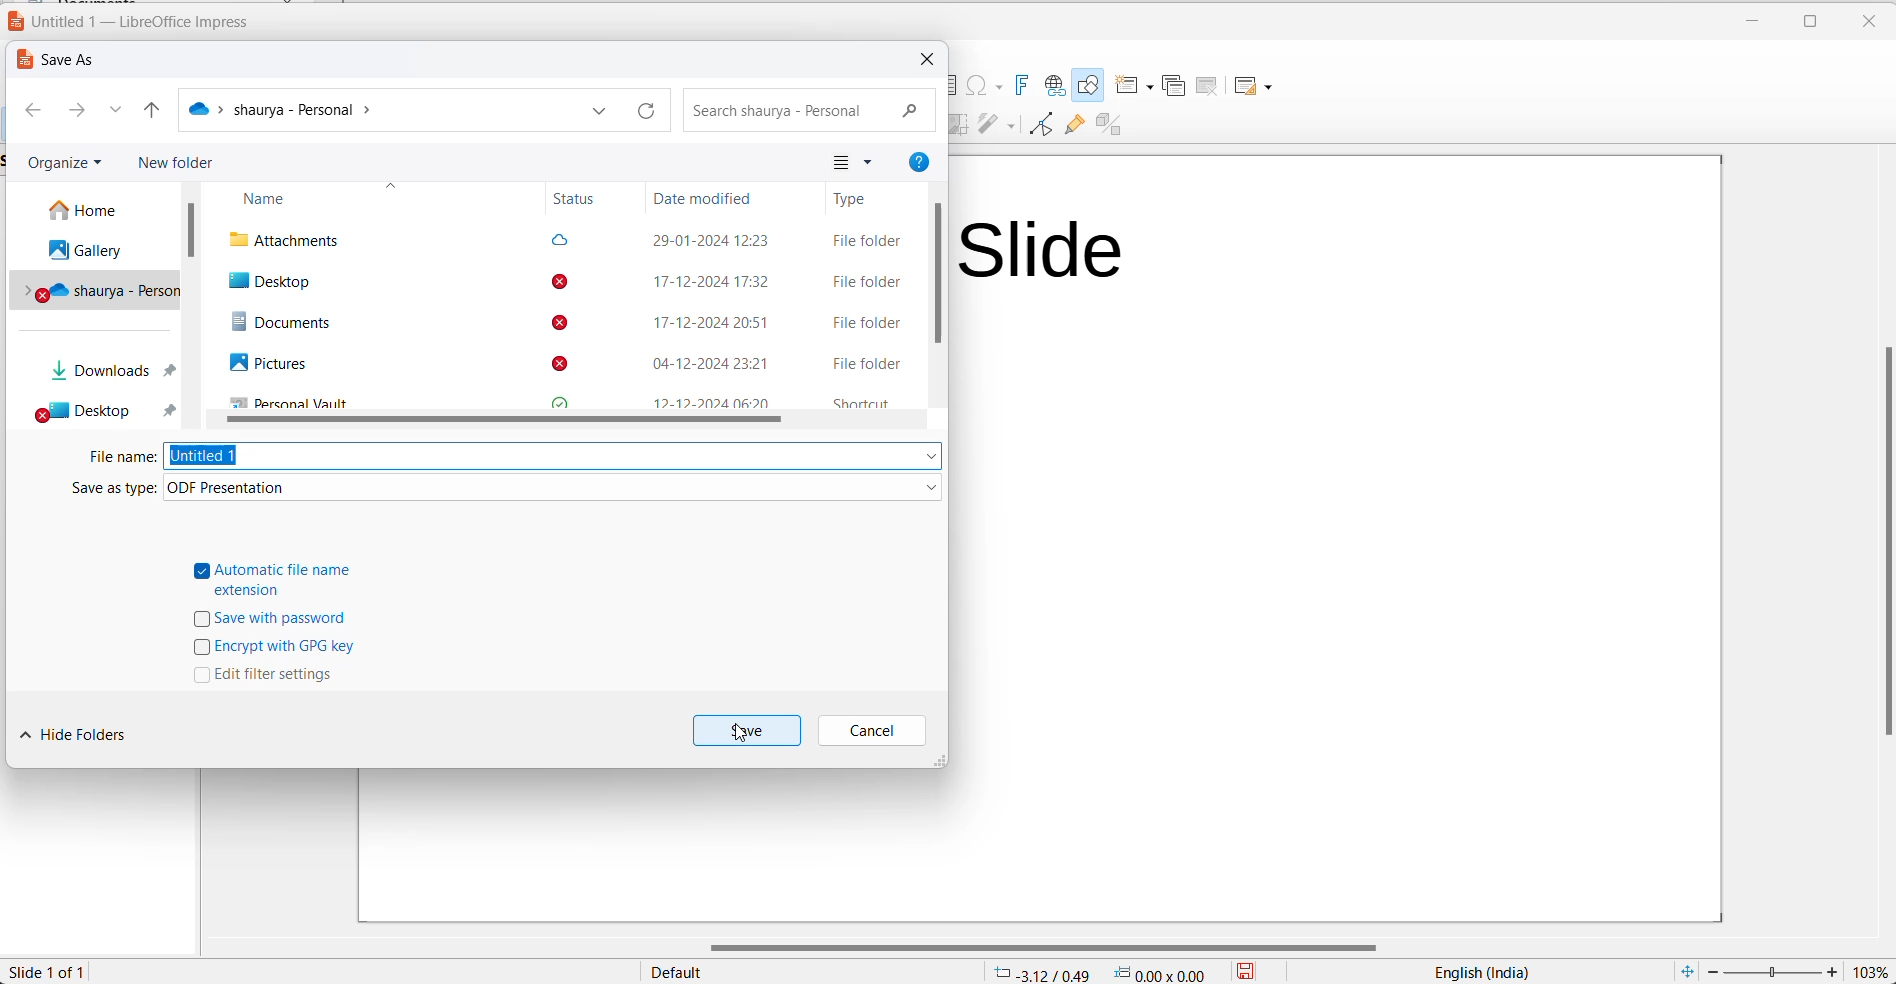  Describe the element at coordinates (272, 679) in the screenshot. I see `EDIT FILTER SETTING` at that location.